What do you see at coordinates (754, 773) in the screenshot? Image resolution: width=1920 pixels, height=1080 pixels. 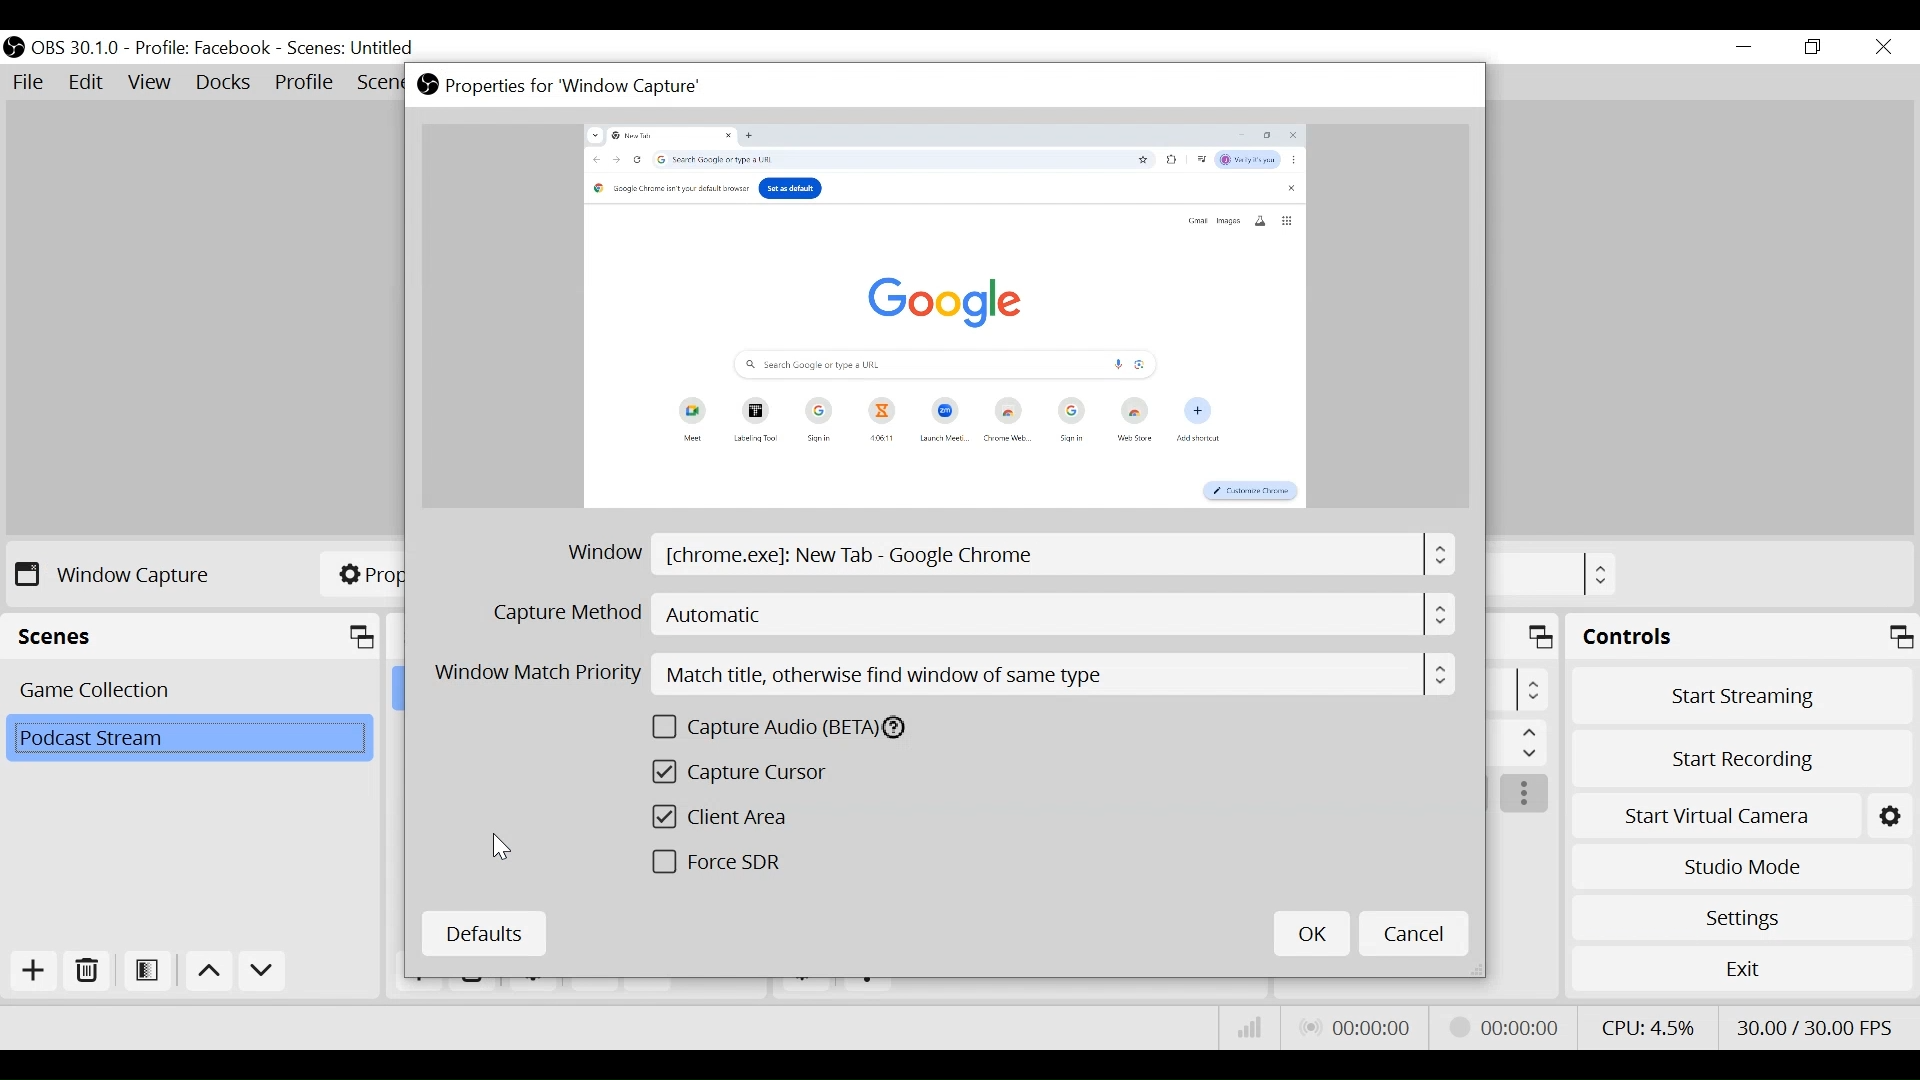 I see `(un)check Capture` at bounding box center [754, 773].